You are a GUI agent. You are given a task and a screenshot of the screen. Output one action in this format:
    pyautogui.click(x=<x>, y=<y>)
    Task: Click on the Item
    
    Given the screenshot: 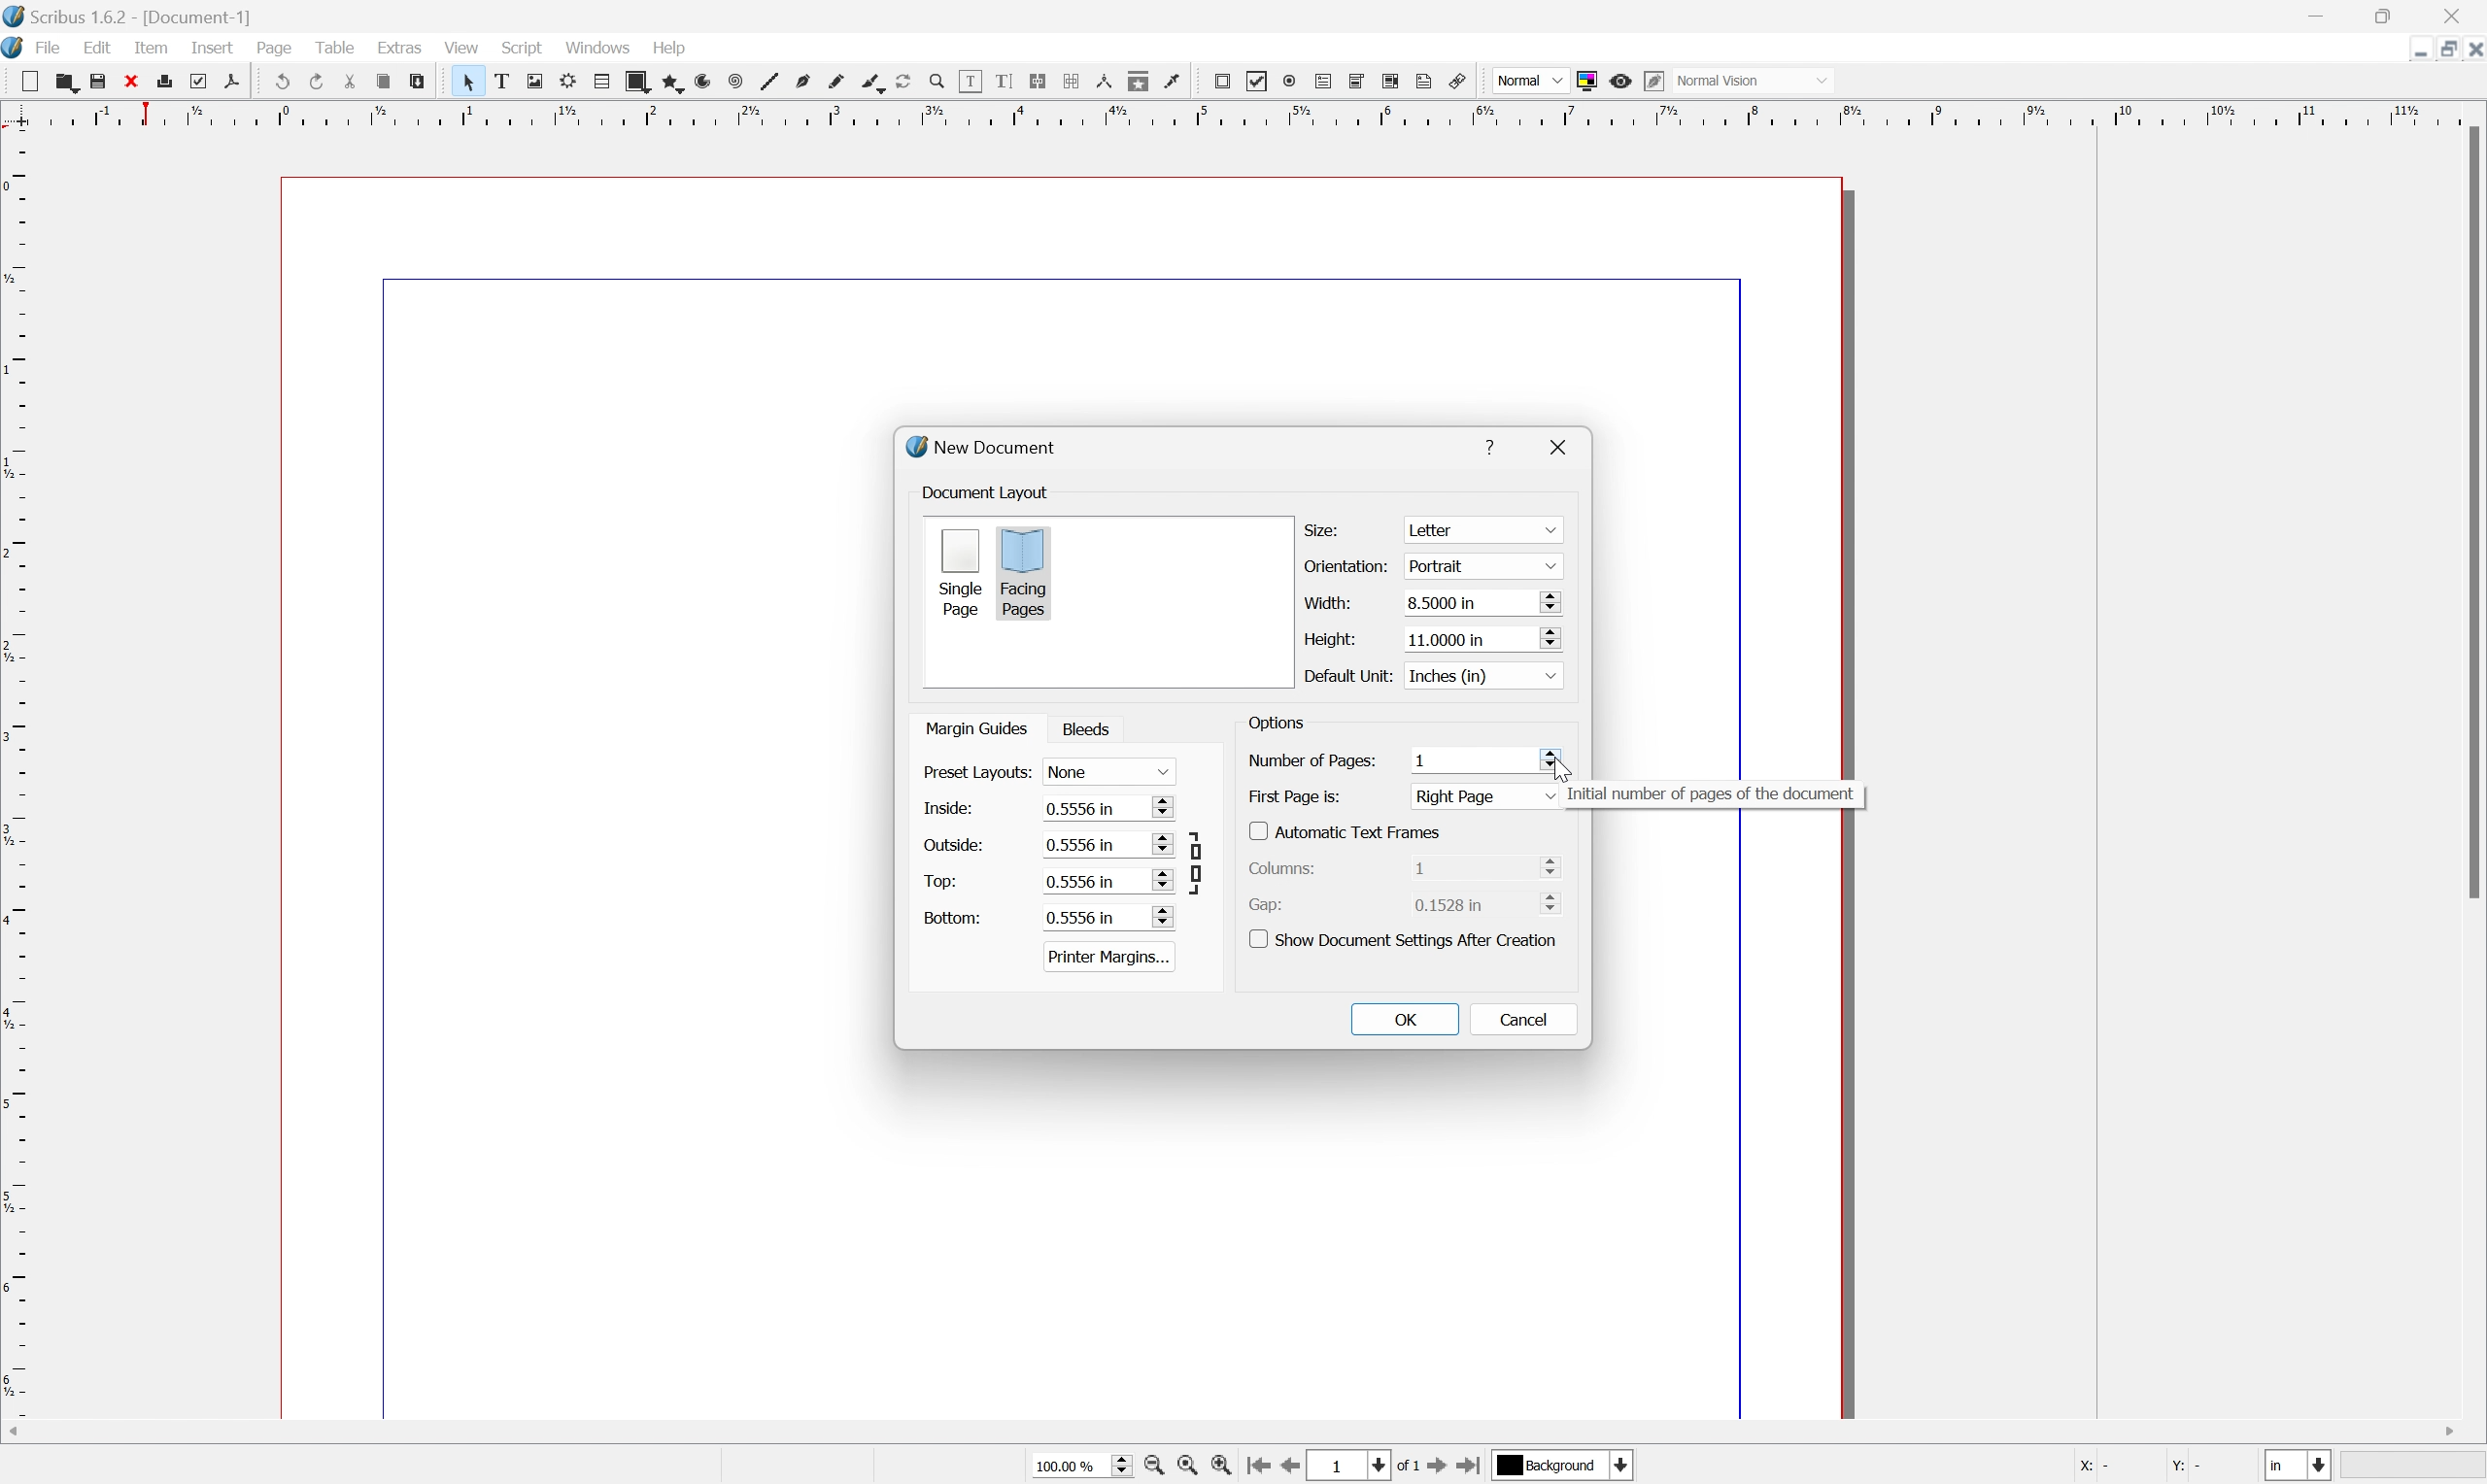 What is the action you would take?
    pyautogui.click(x=157, y=48)
    